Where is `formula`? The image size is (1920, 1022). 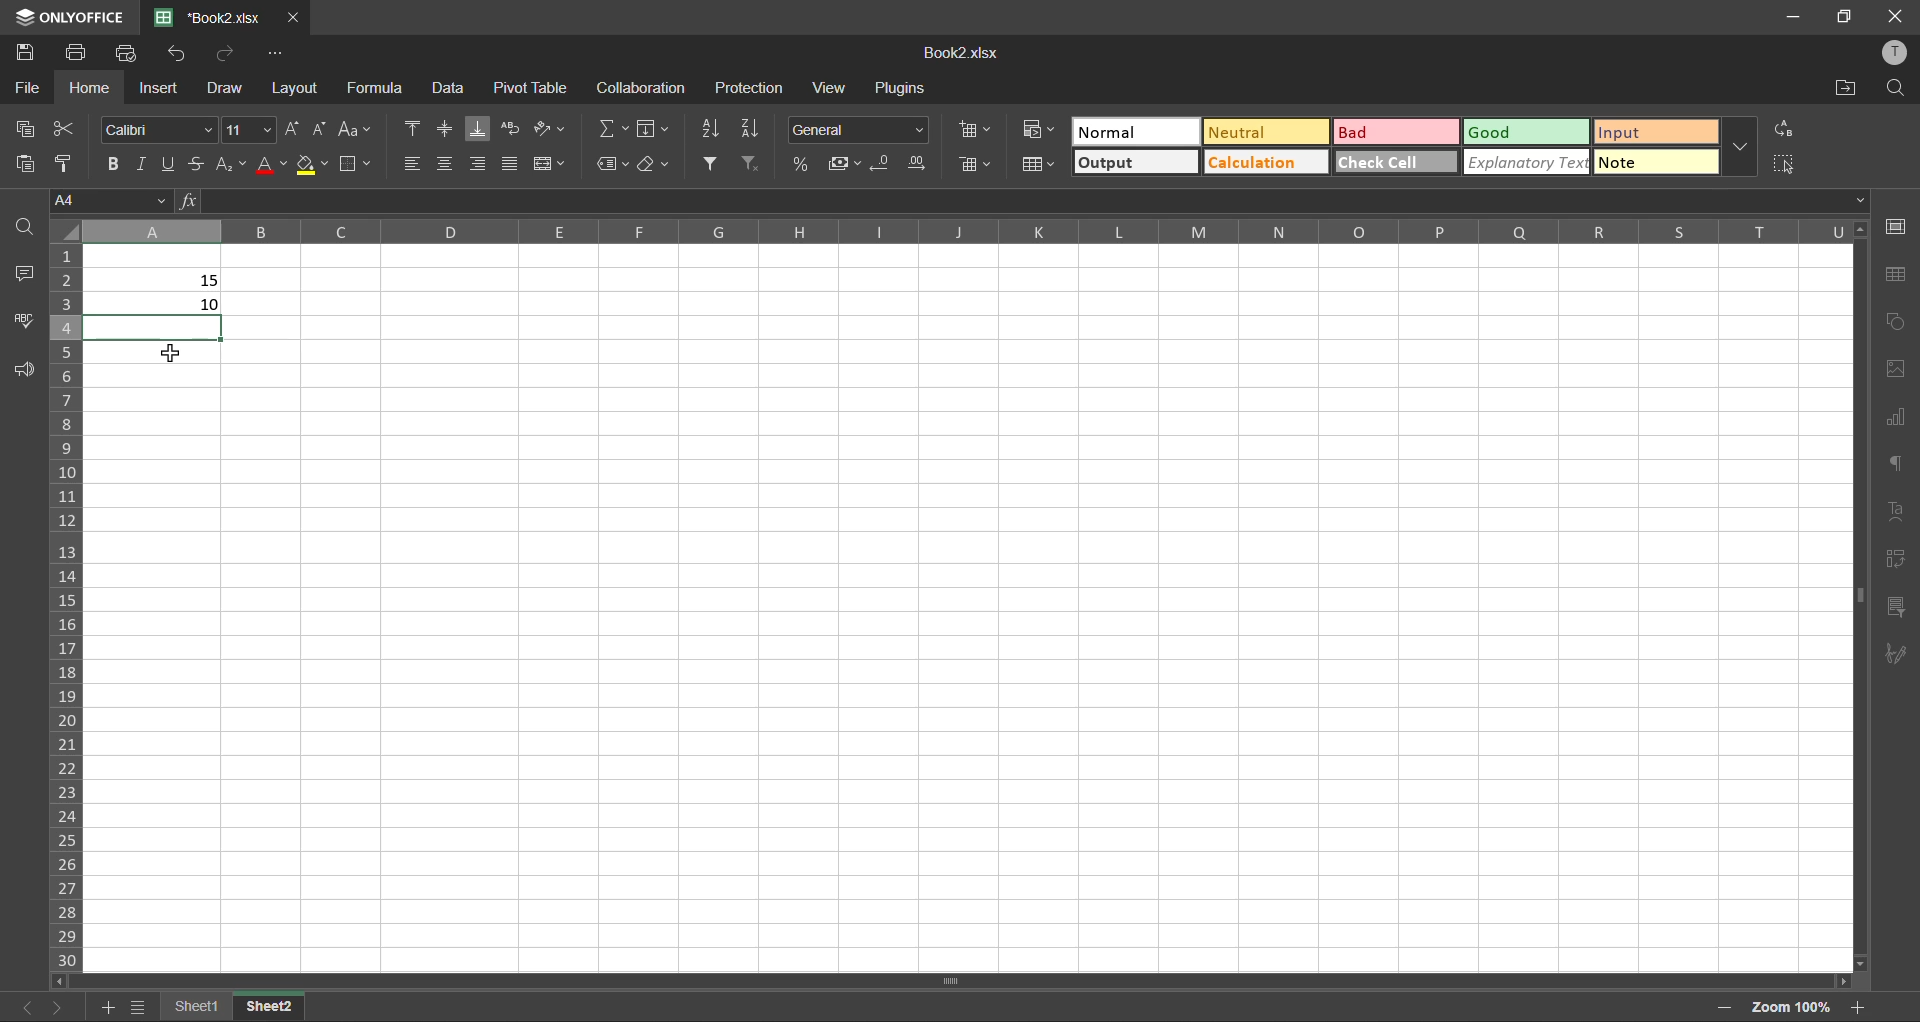 formula is located at coordinates (384, 87).